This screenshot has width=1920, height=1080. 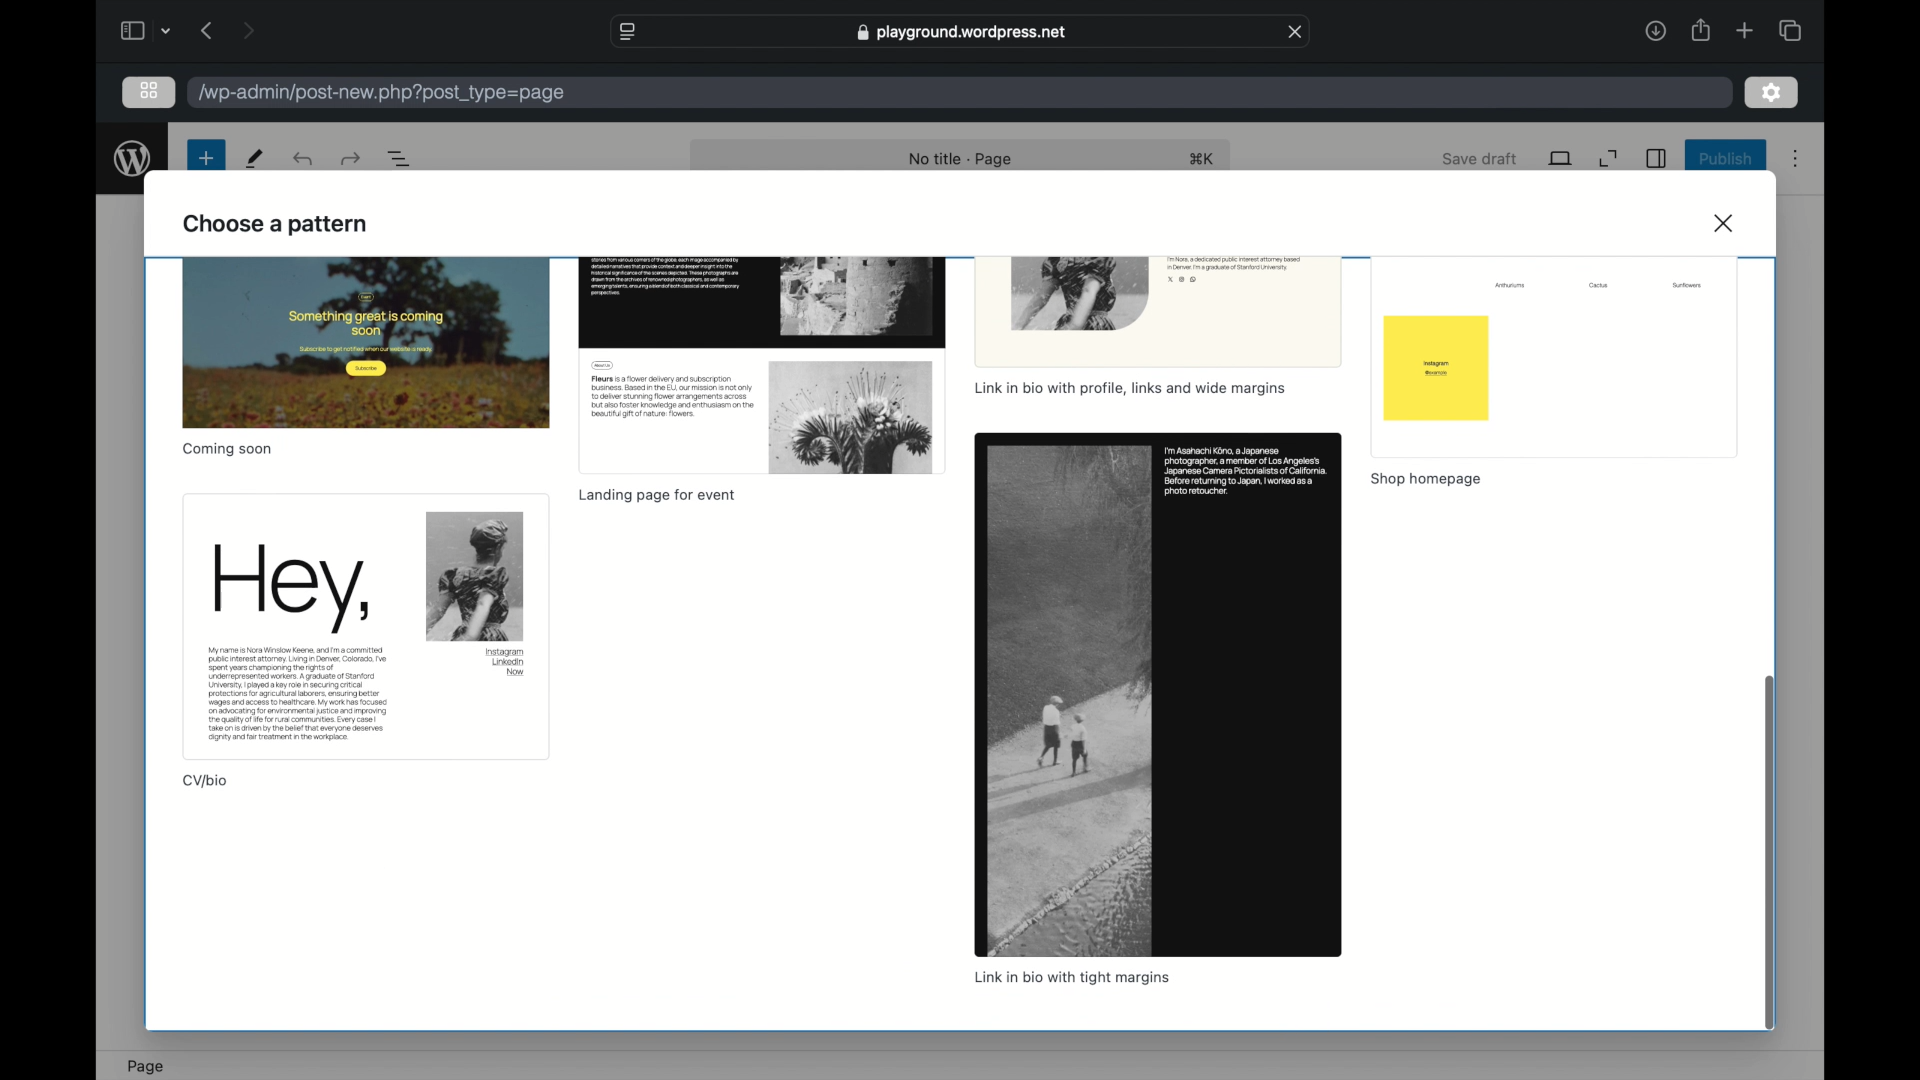 I want to click on preview, so click(x=1158, y=313).